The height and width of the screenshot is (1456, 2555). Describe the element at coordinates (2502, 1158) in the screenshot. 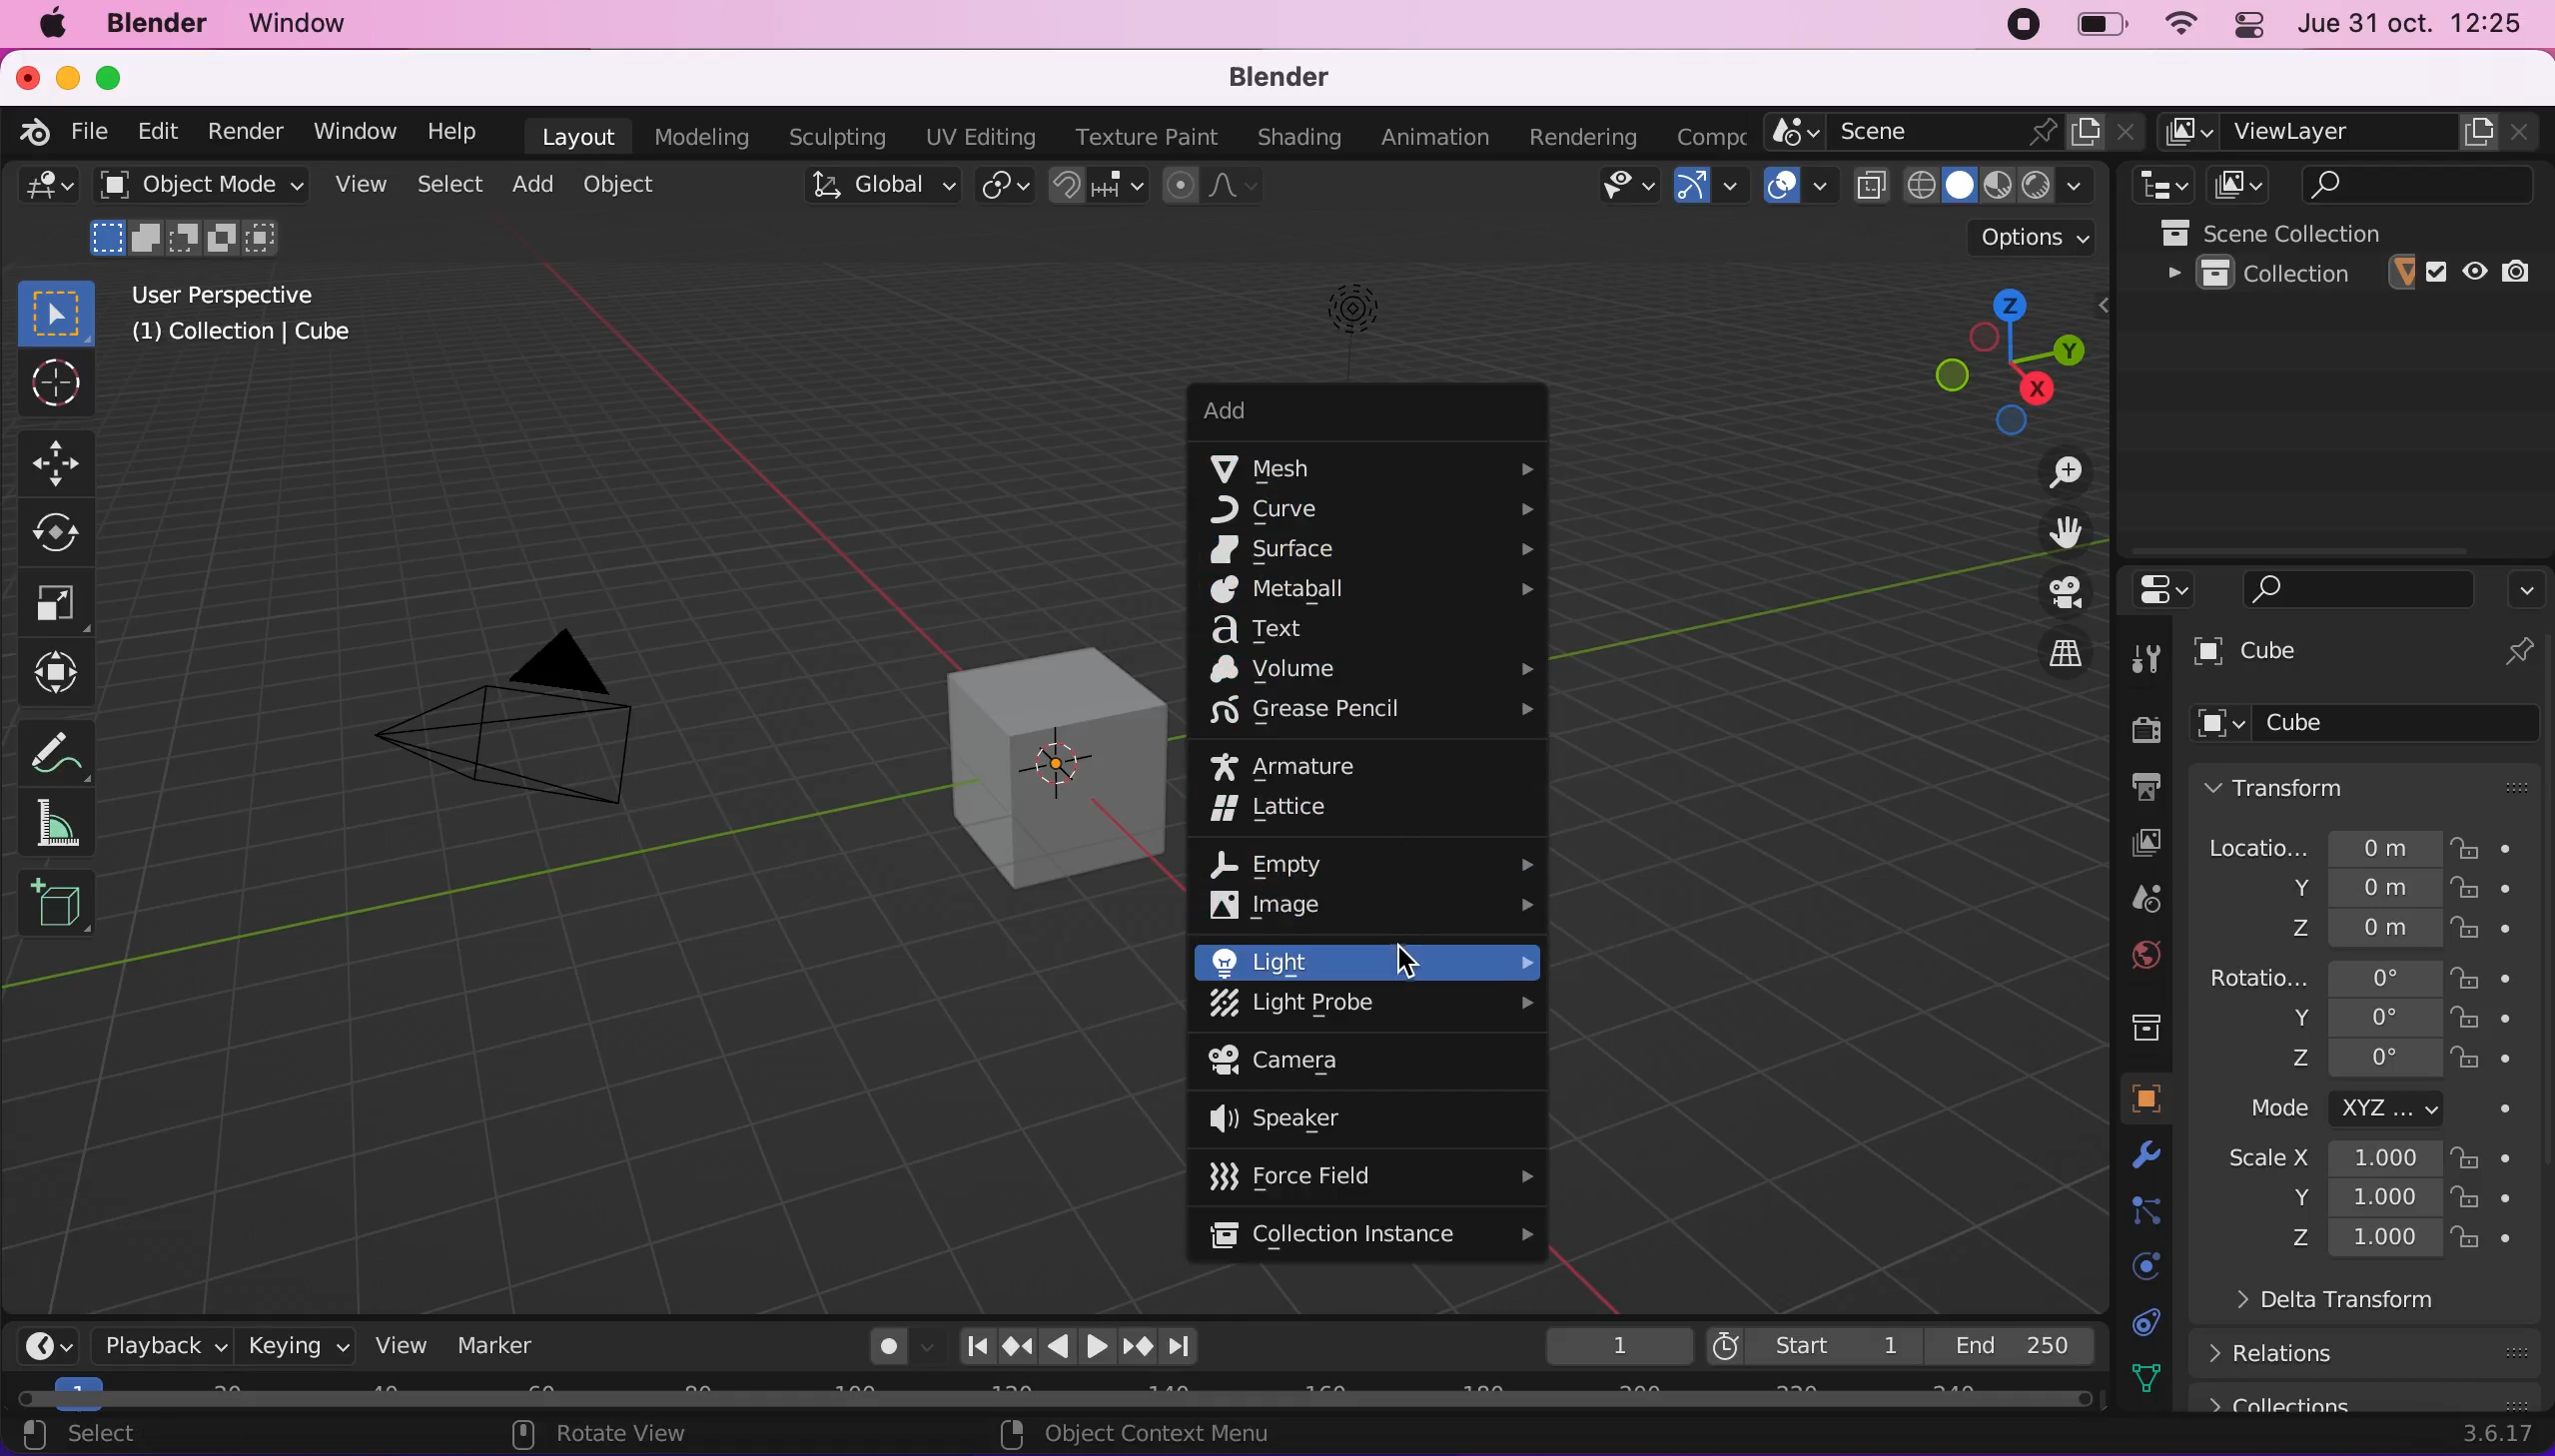

I see `lock` at that location.